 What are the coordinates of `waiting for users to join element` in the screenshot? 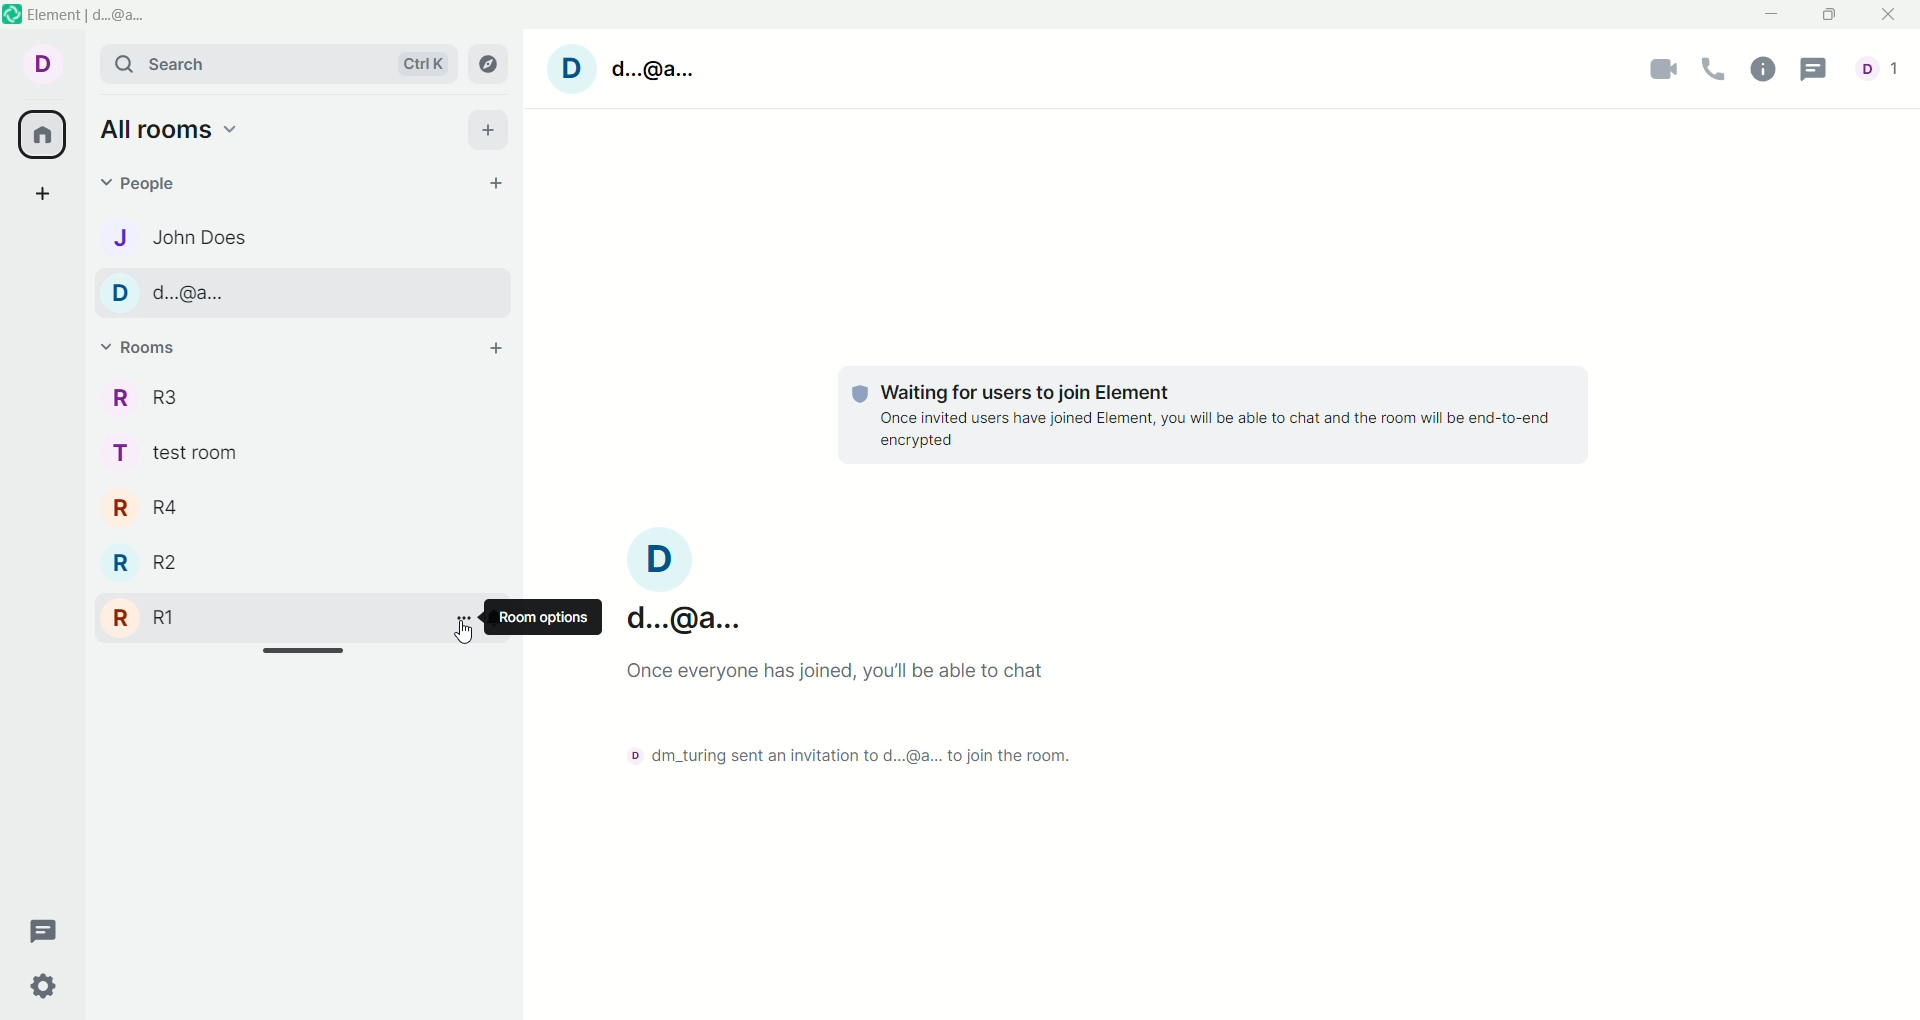 It's located at (1054, 391).